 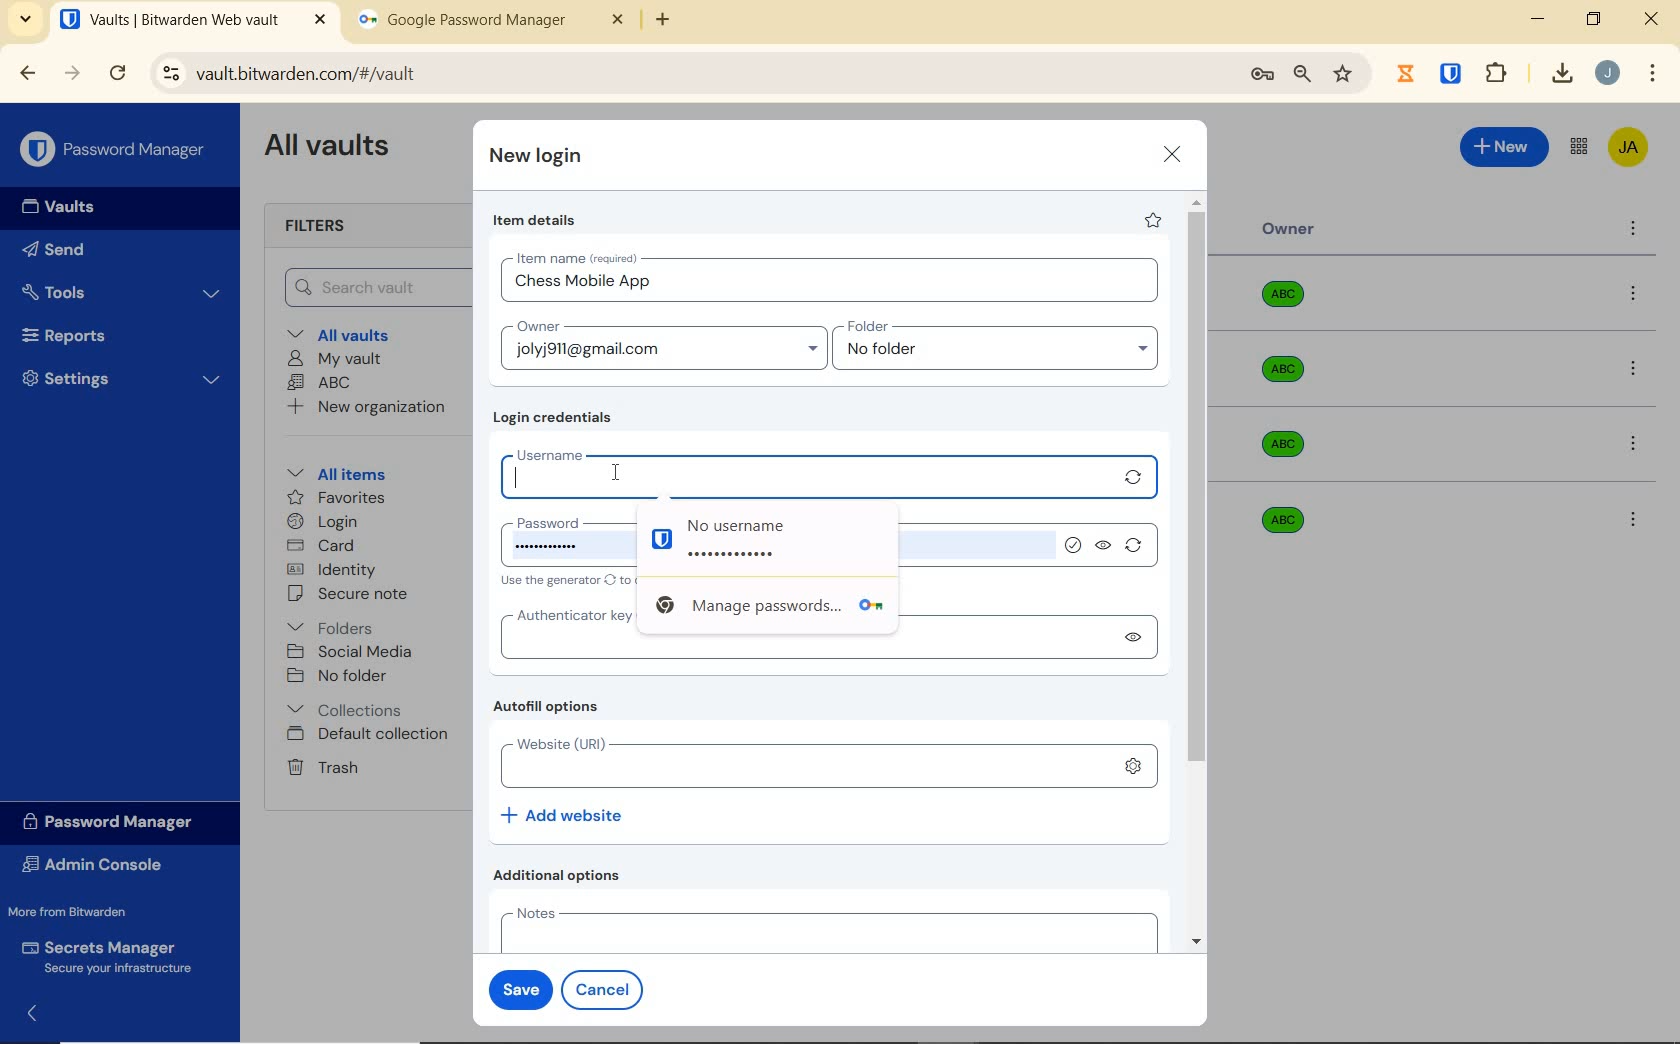 I want to click on Login credentials, so click(x=557, y=418).